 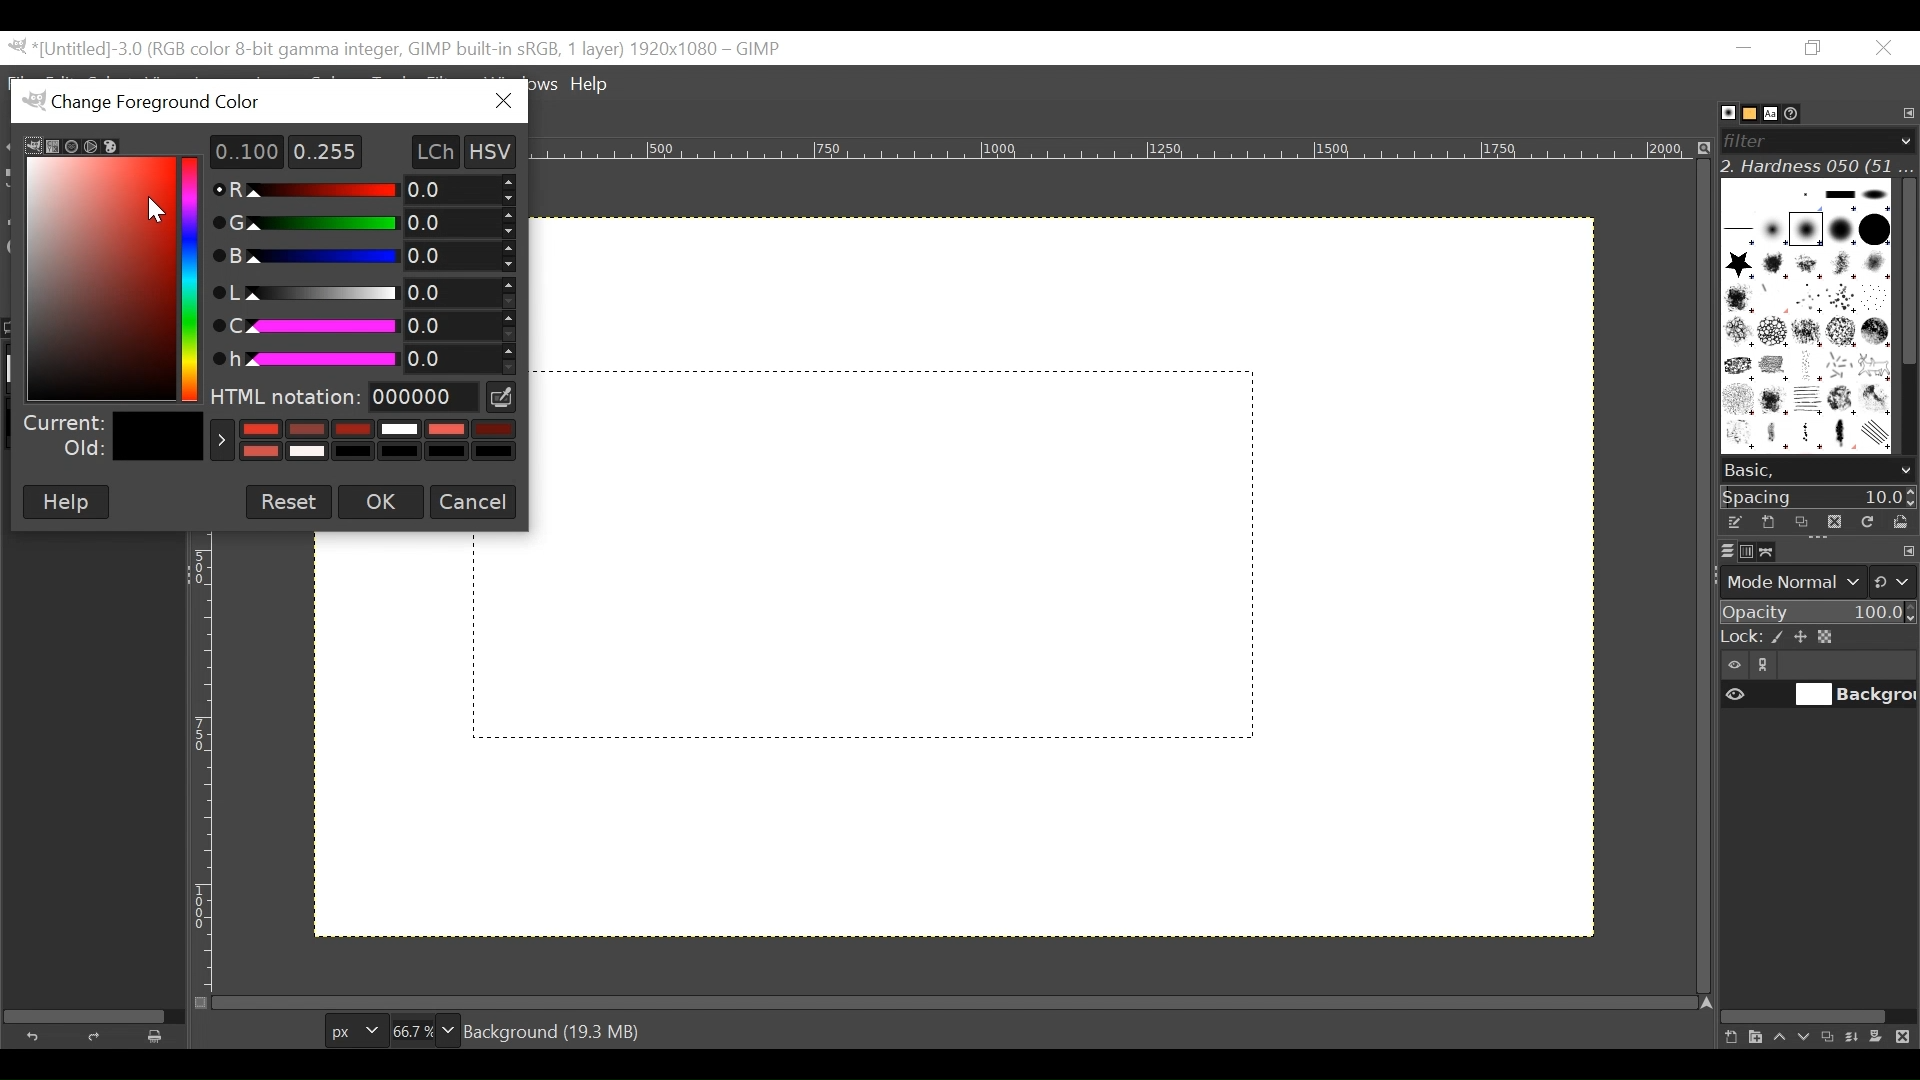 I want to click on Basic, so click(x=1744, y=114).